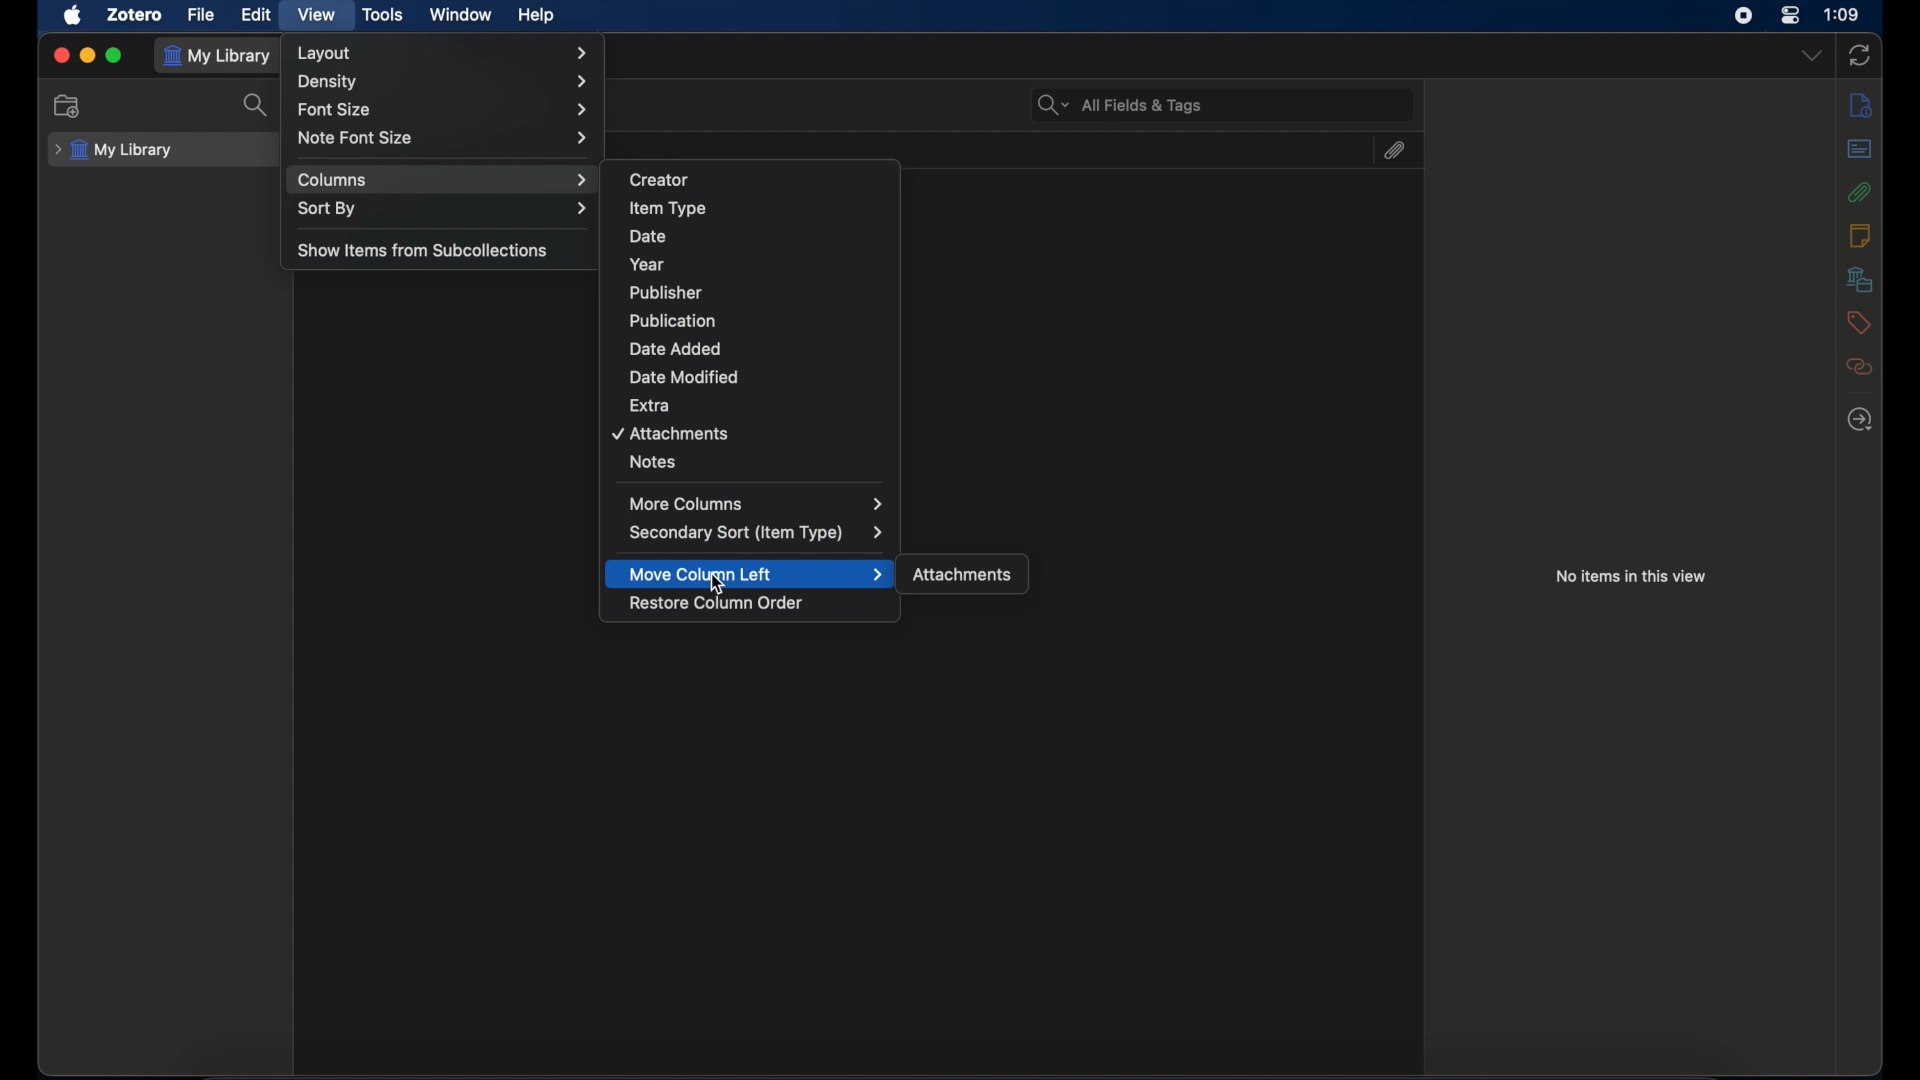  I want to click on related, so click(1859, 366).